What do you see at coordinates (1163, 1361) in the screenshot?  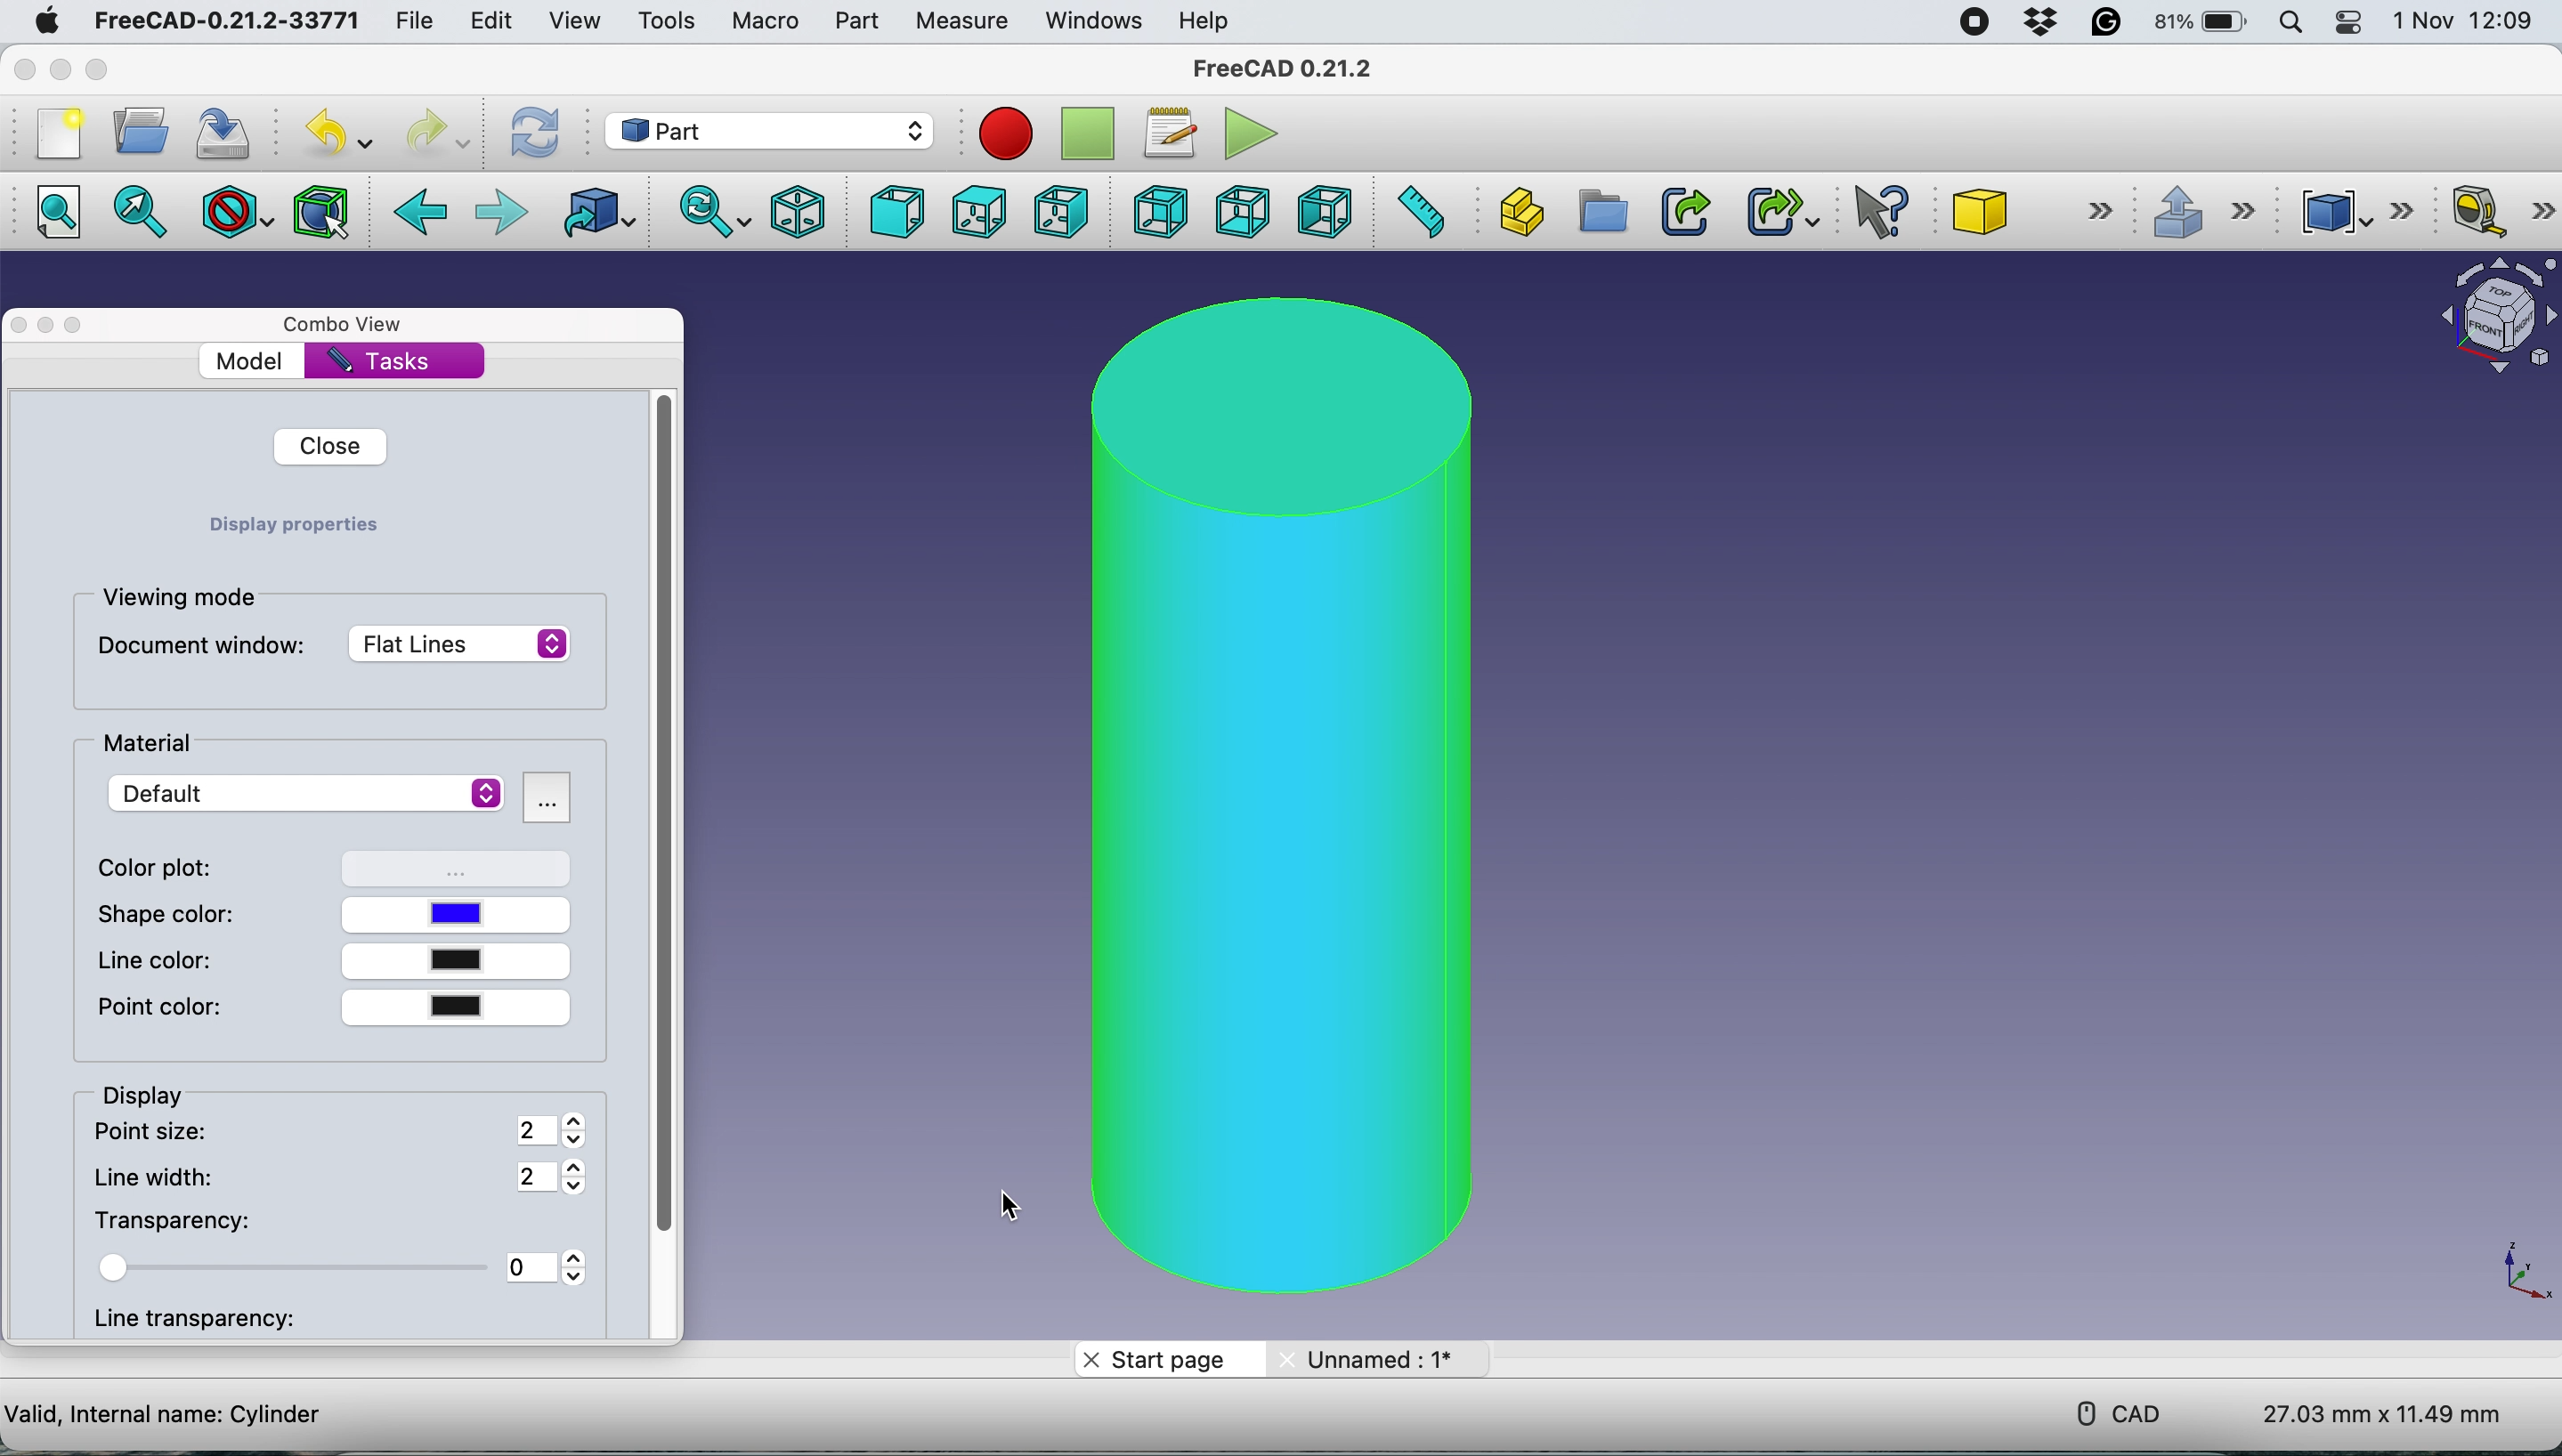 I see `start page` at bounding box center [1163, 1361].